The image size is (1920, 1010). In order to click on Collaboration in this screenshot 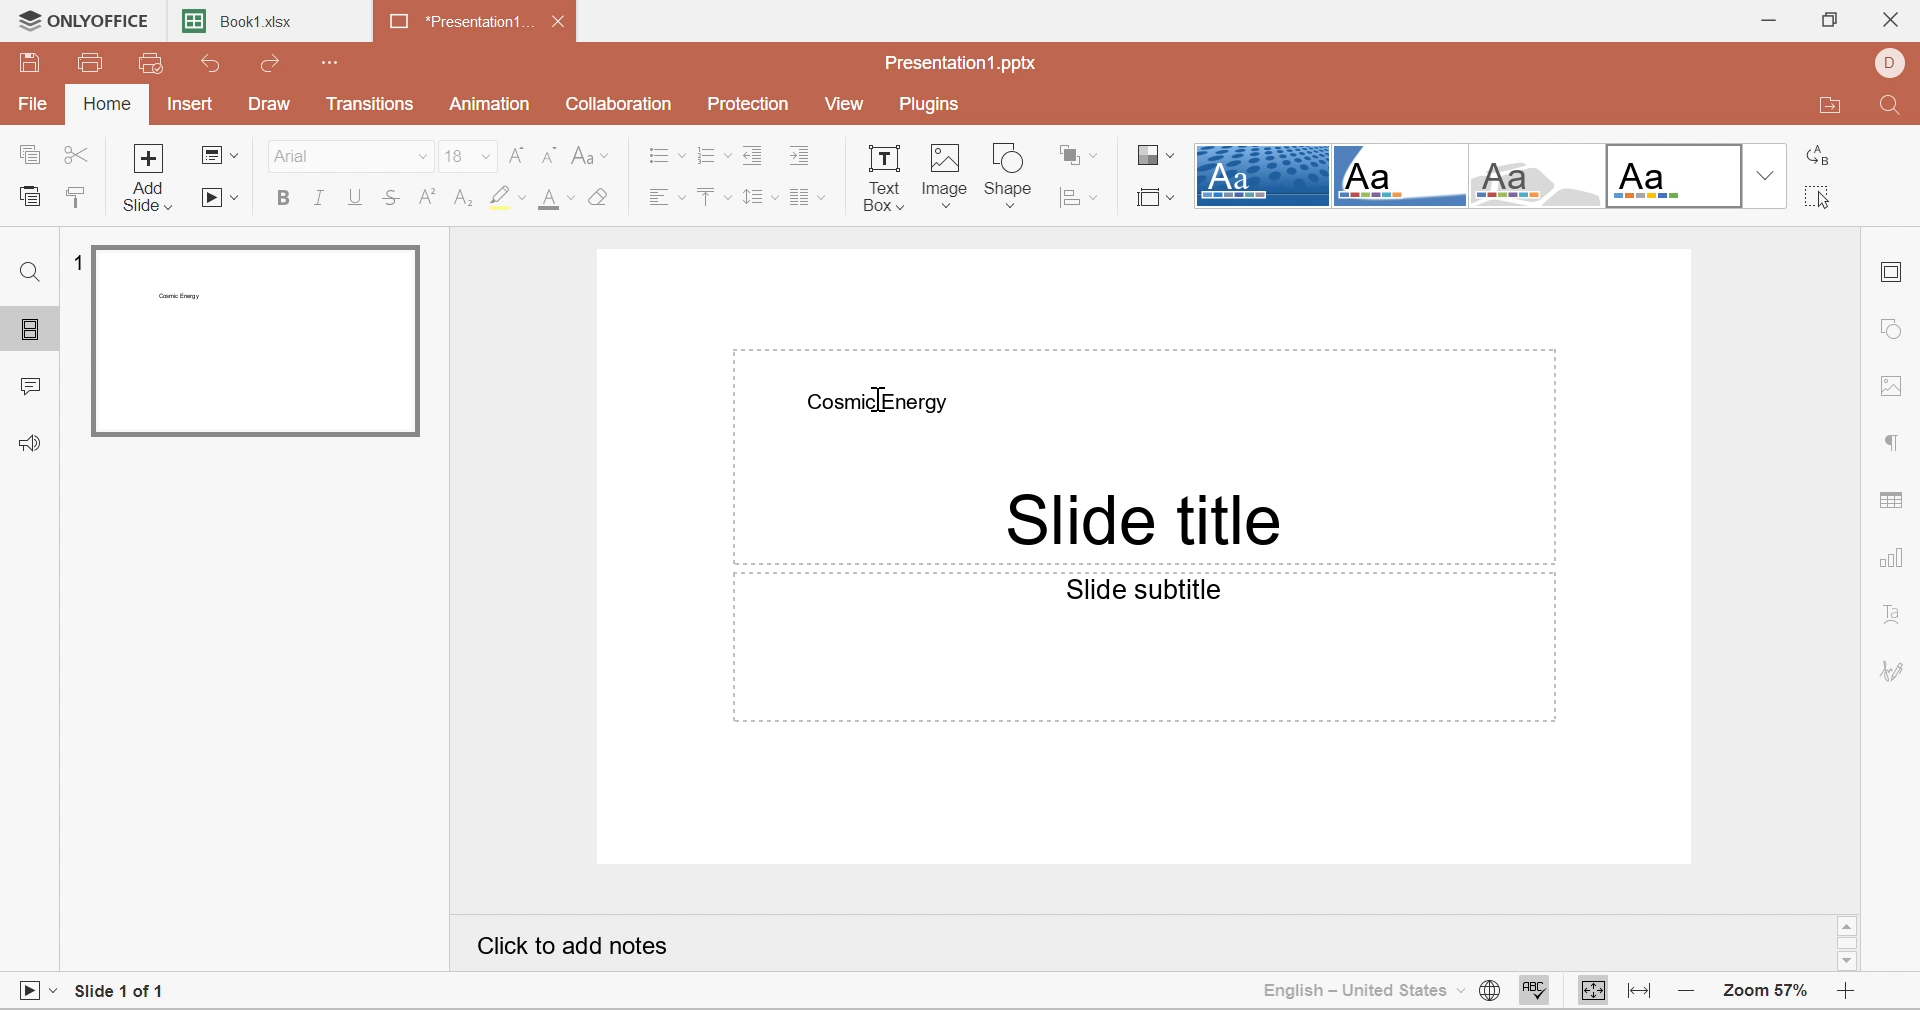, I will do `click(621, 105)`.